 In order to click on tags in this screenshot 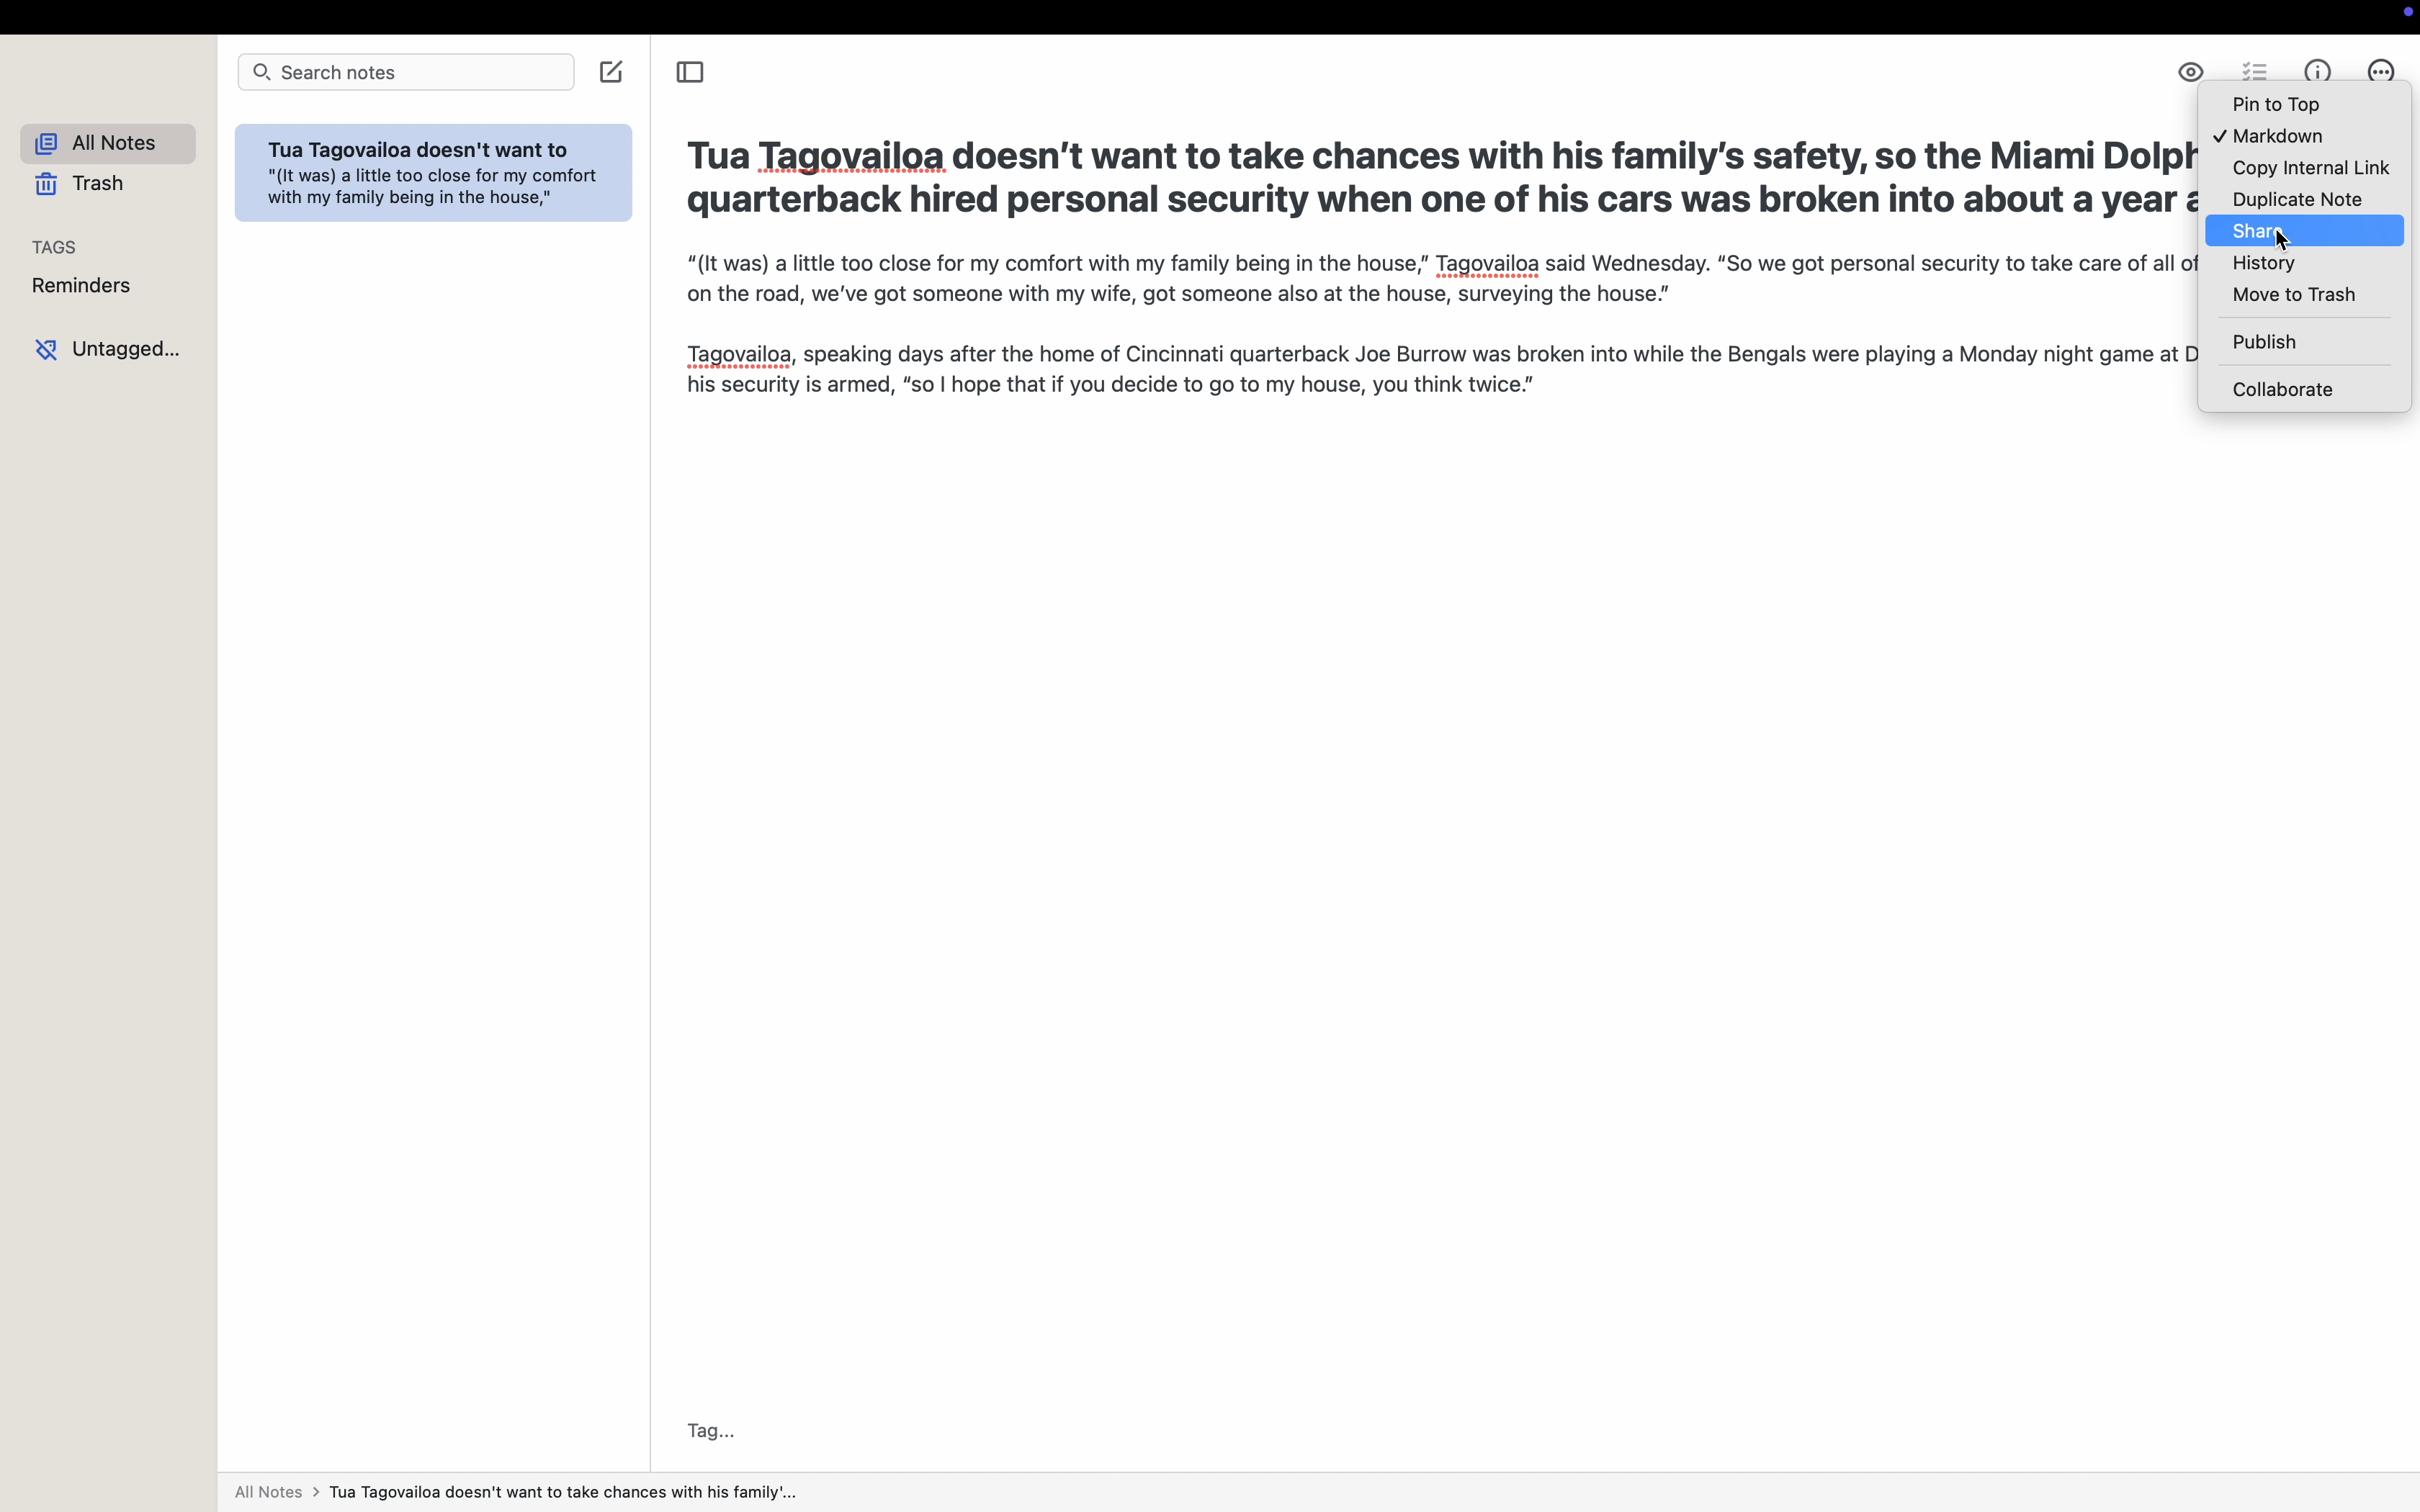, I will do `click(60, 241)`.